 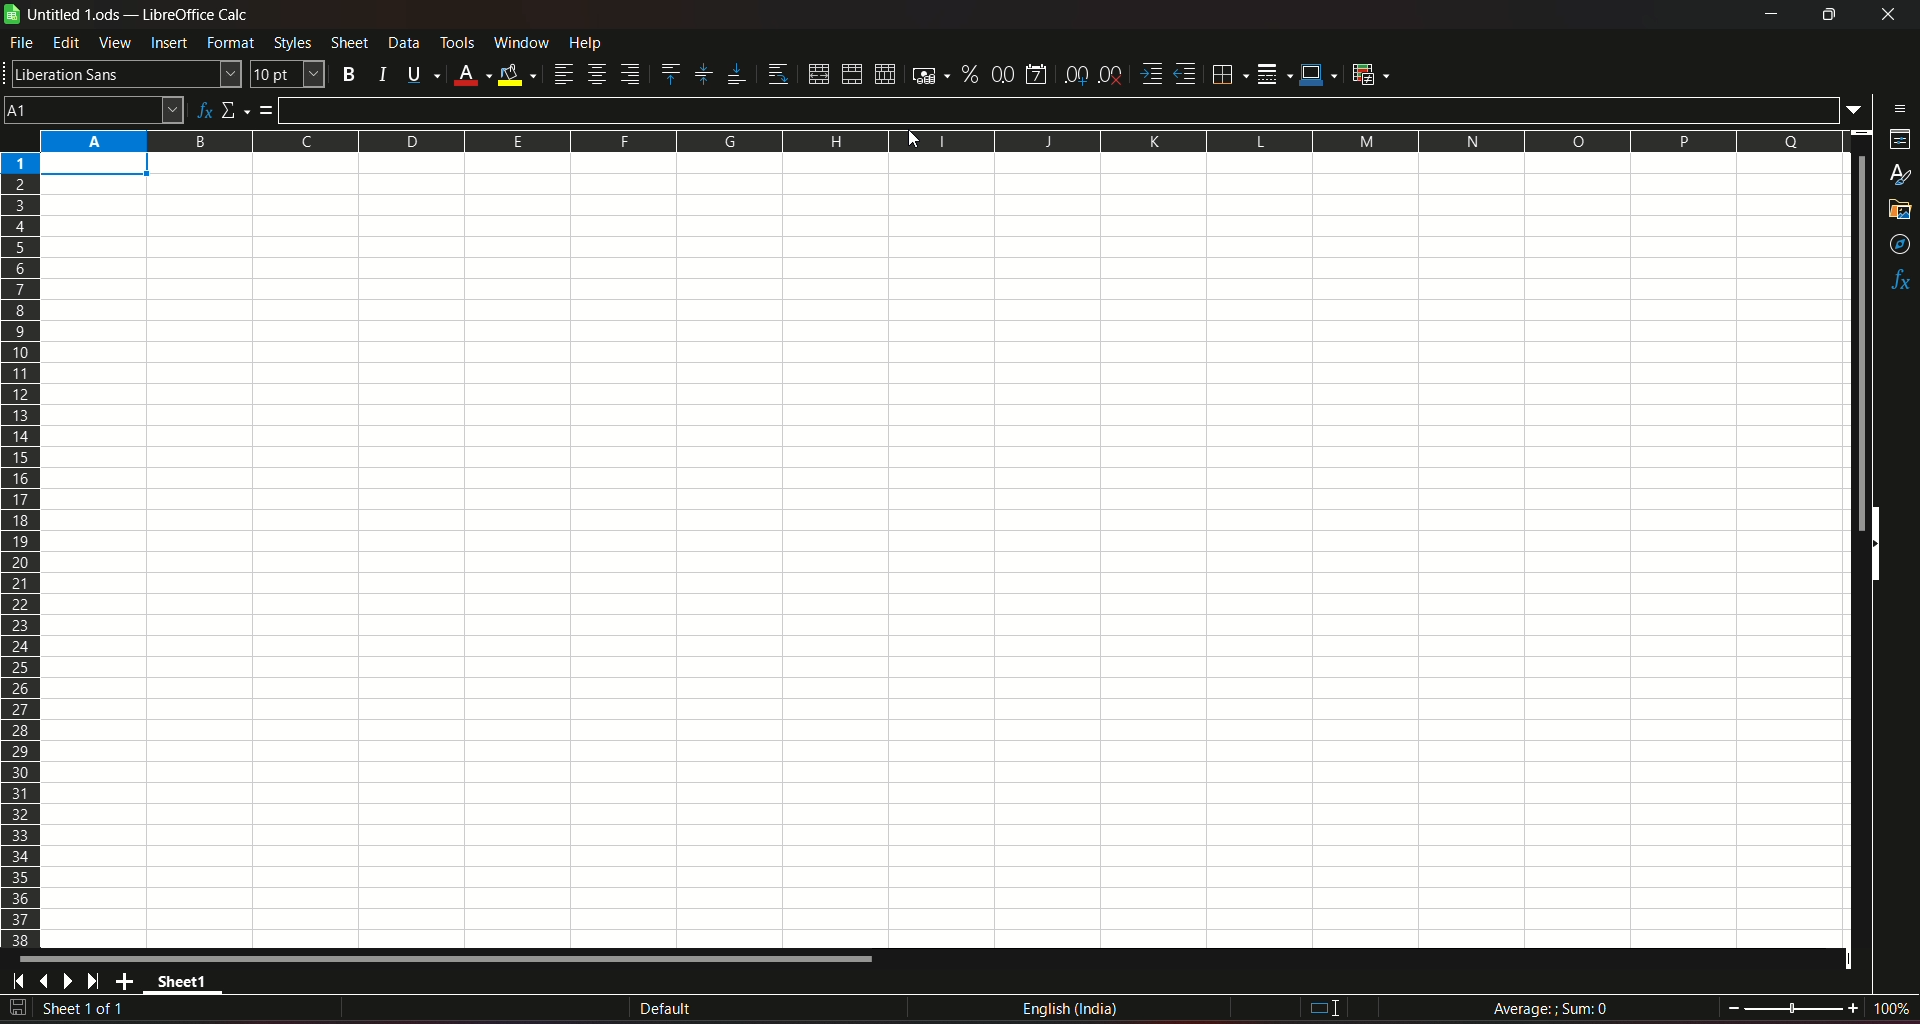 What do you see at coordinates (22, 981) in the screenshot?
I see `first sheet` at bounding box center [22, 981].